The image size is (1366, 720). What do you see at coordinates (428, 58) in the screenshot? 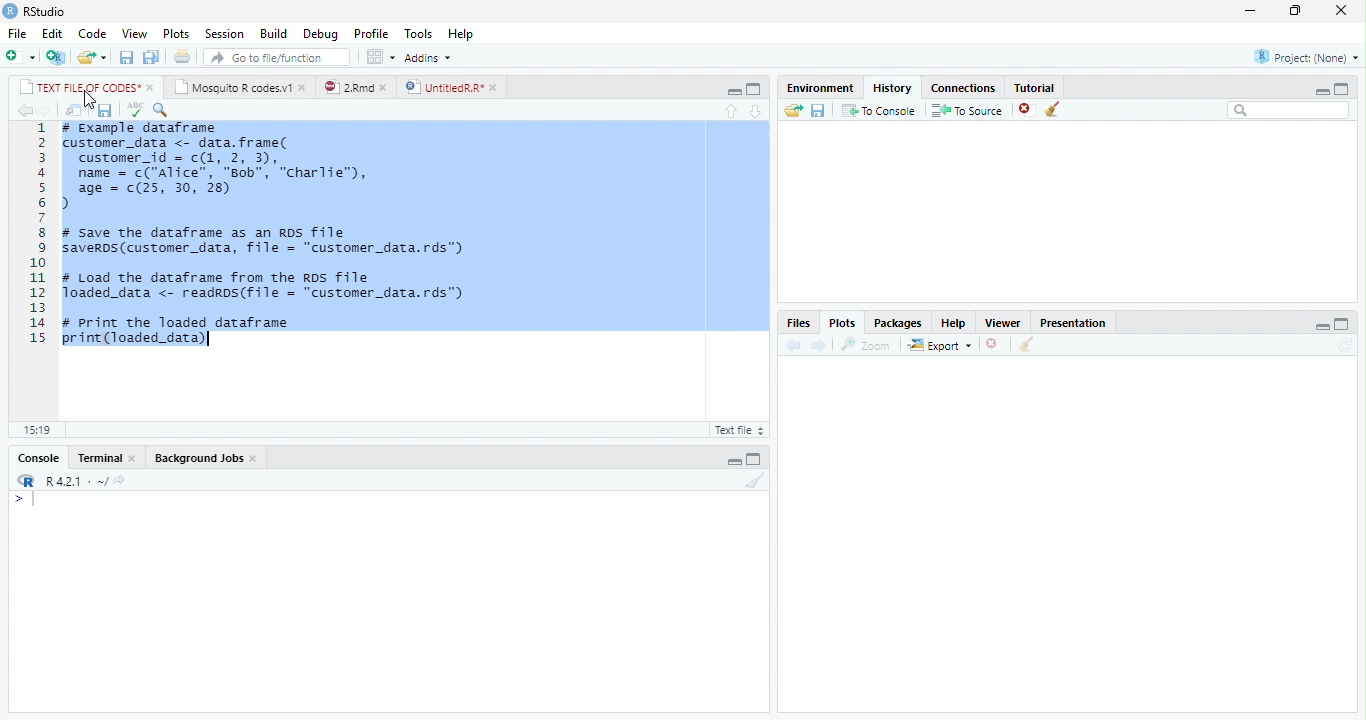
I see `Addins` at bounding box center [428, 58].